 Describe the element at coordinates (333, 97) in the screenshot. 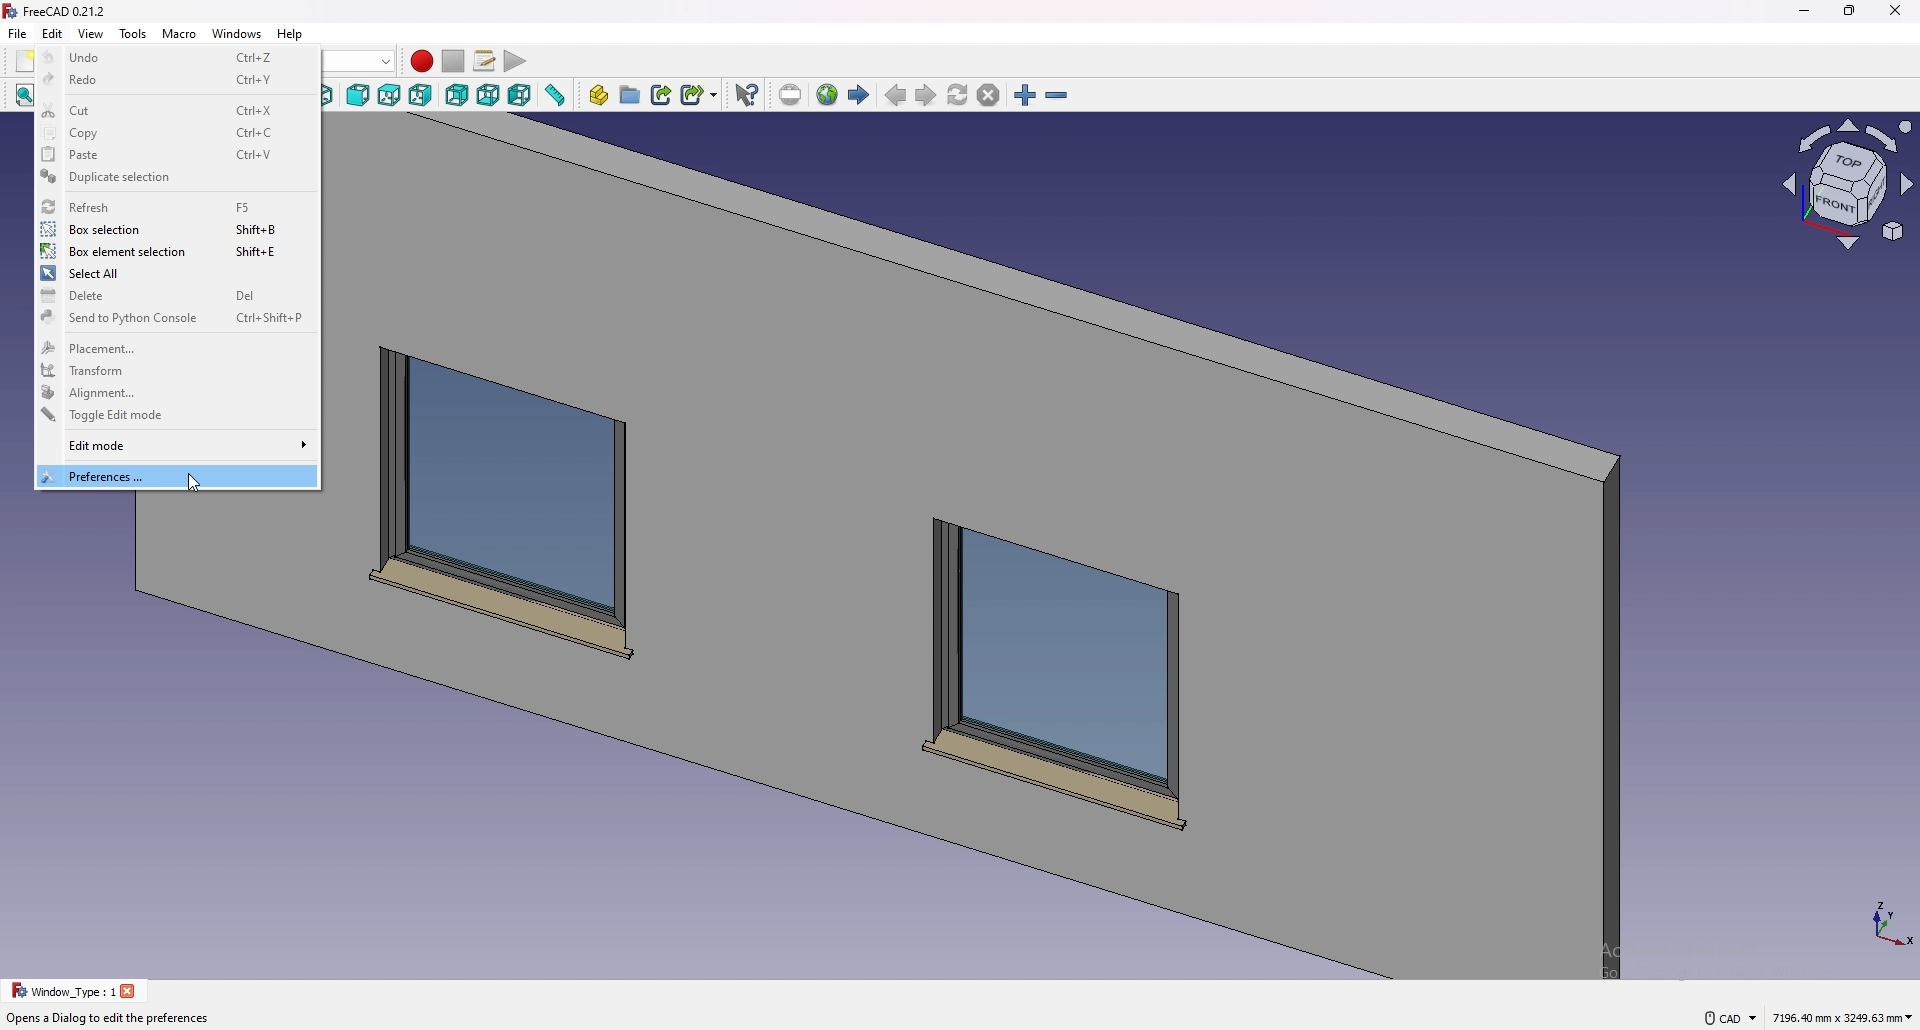

I see `isometric` at that location.